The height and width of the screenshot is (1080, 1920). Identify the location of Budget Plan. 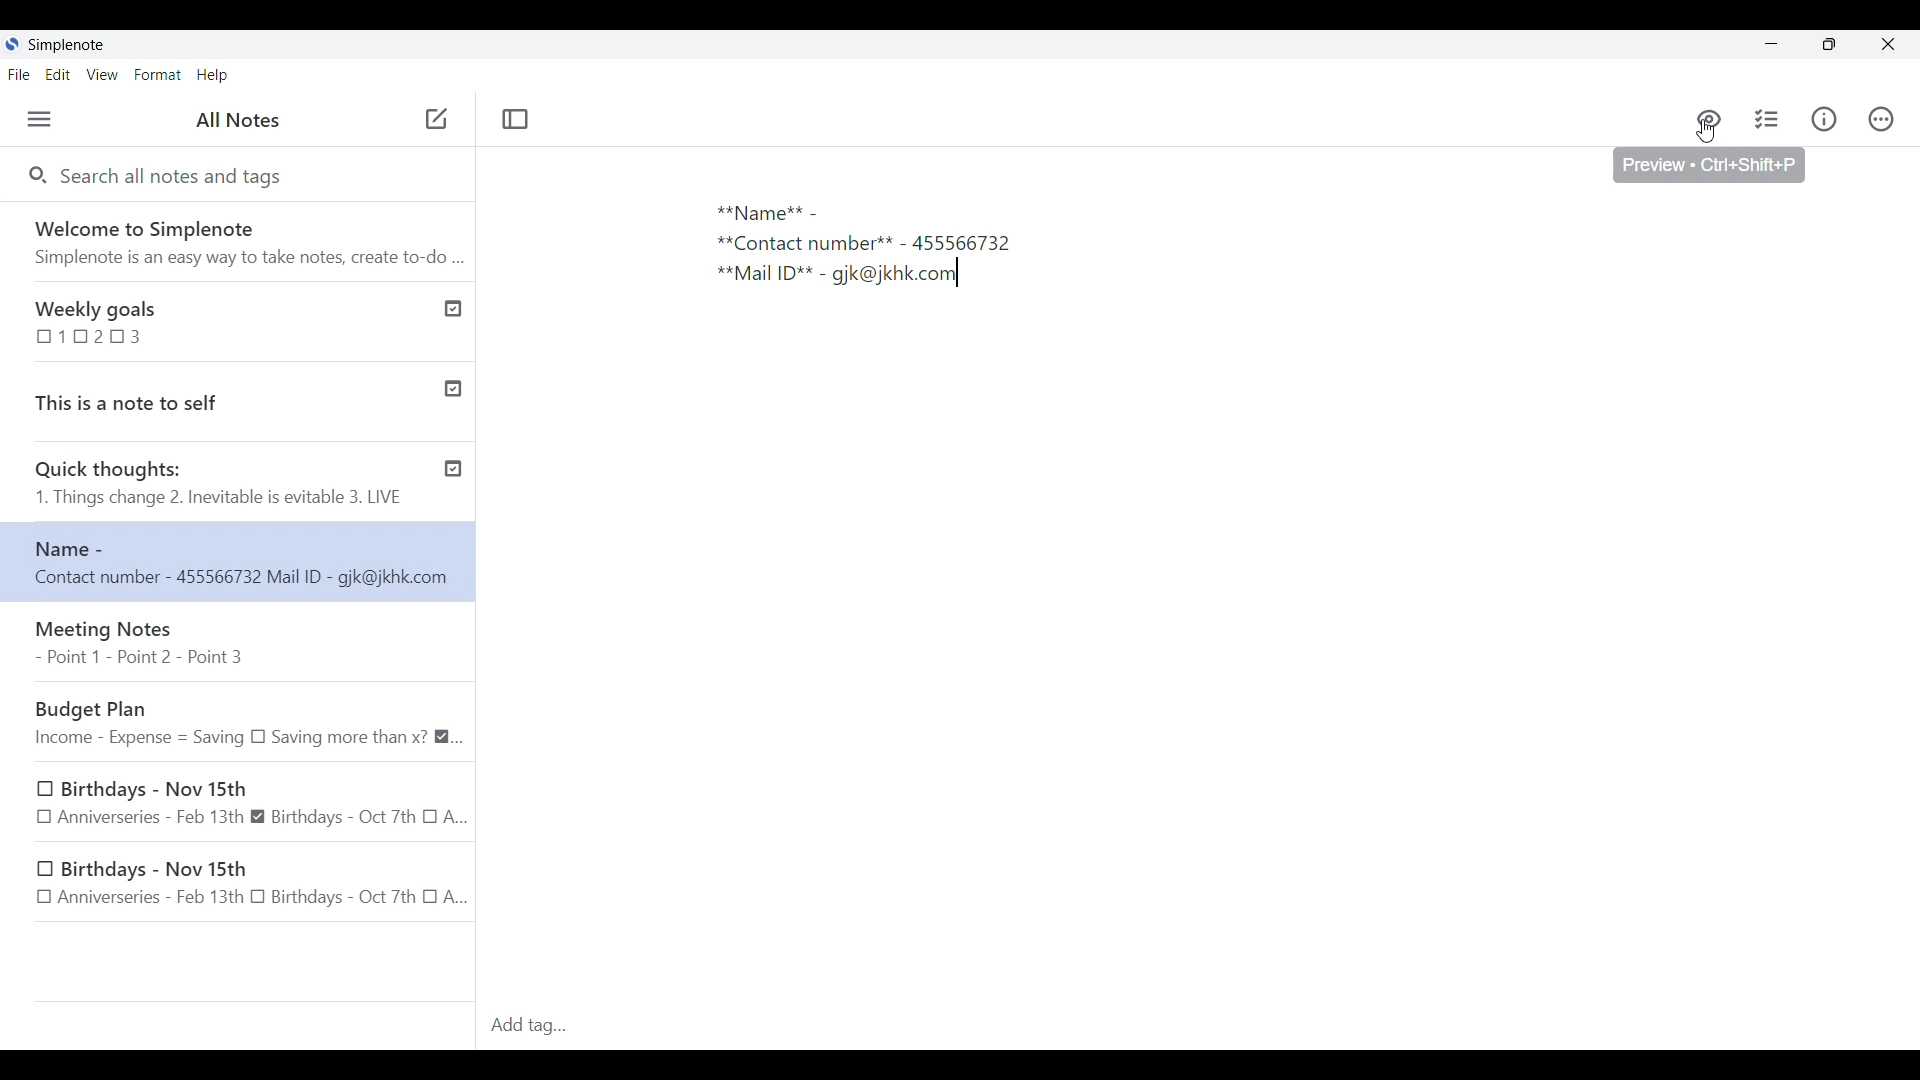
(245, 720).